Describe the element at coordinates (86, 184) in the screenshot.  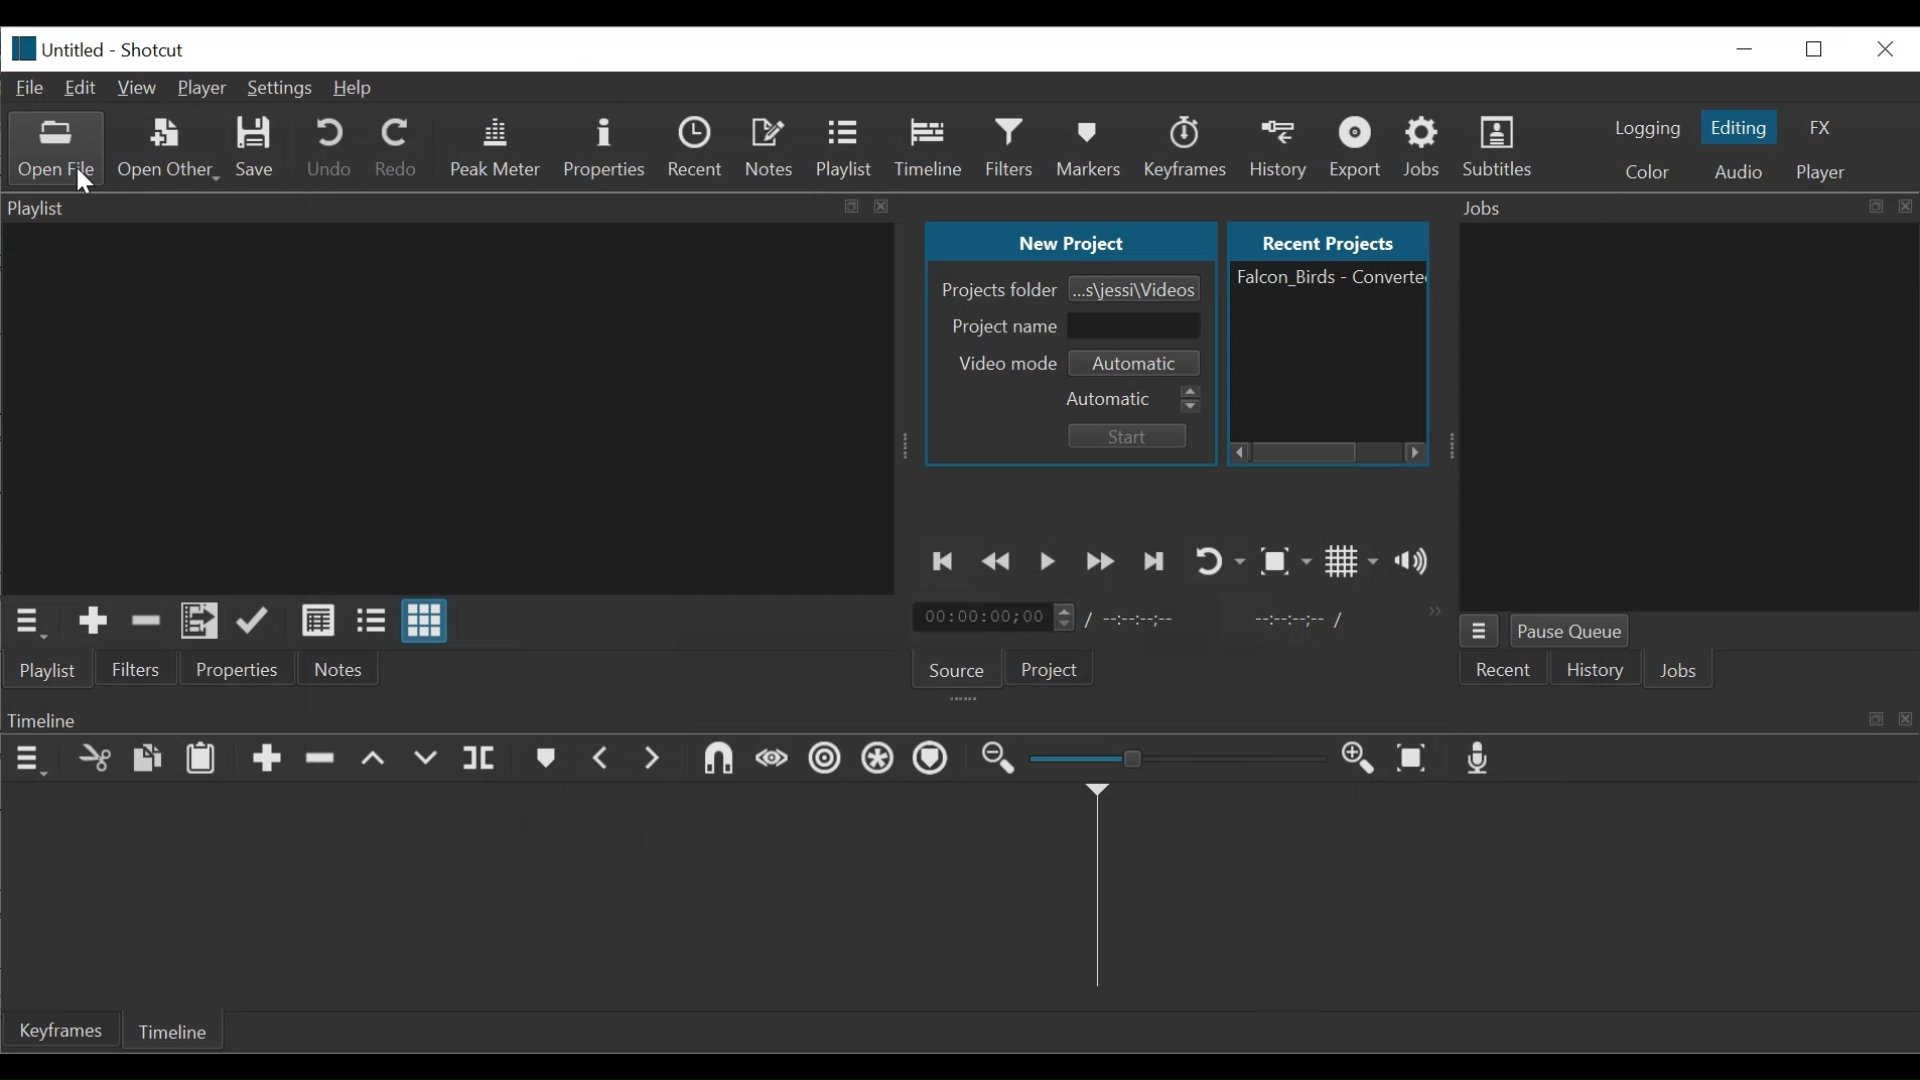
I see `Cursor` at that location.